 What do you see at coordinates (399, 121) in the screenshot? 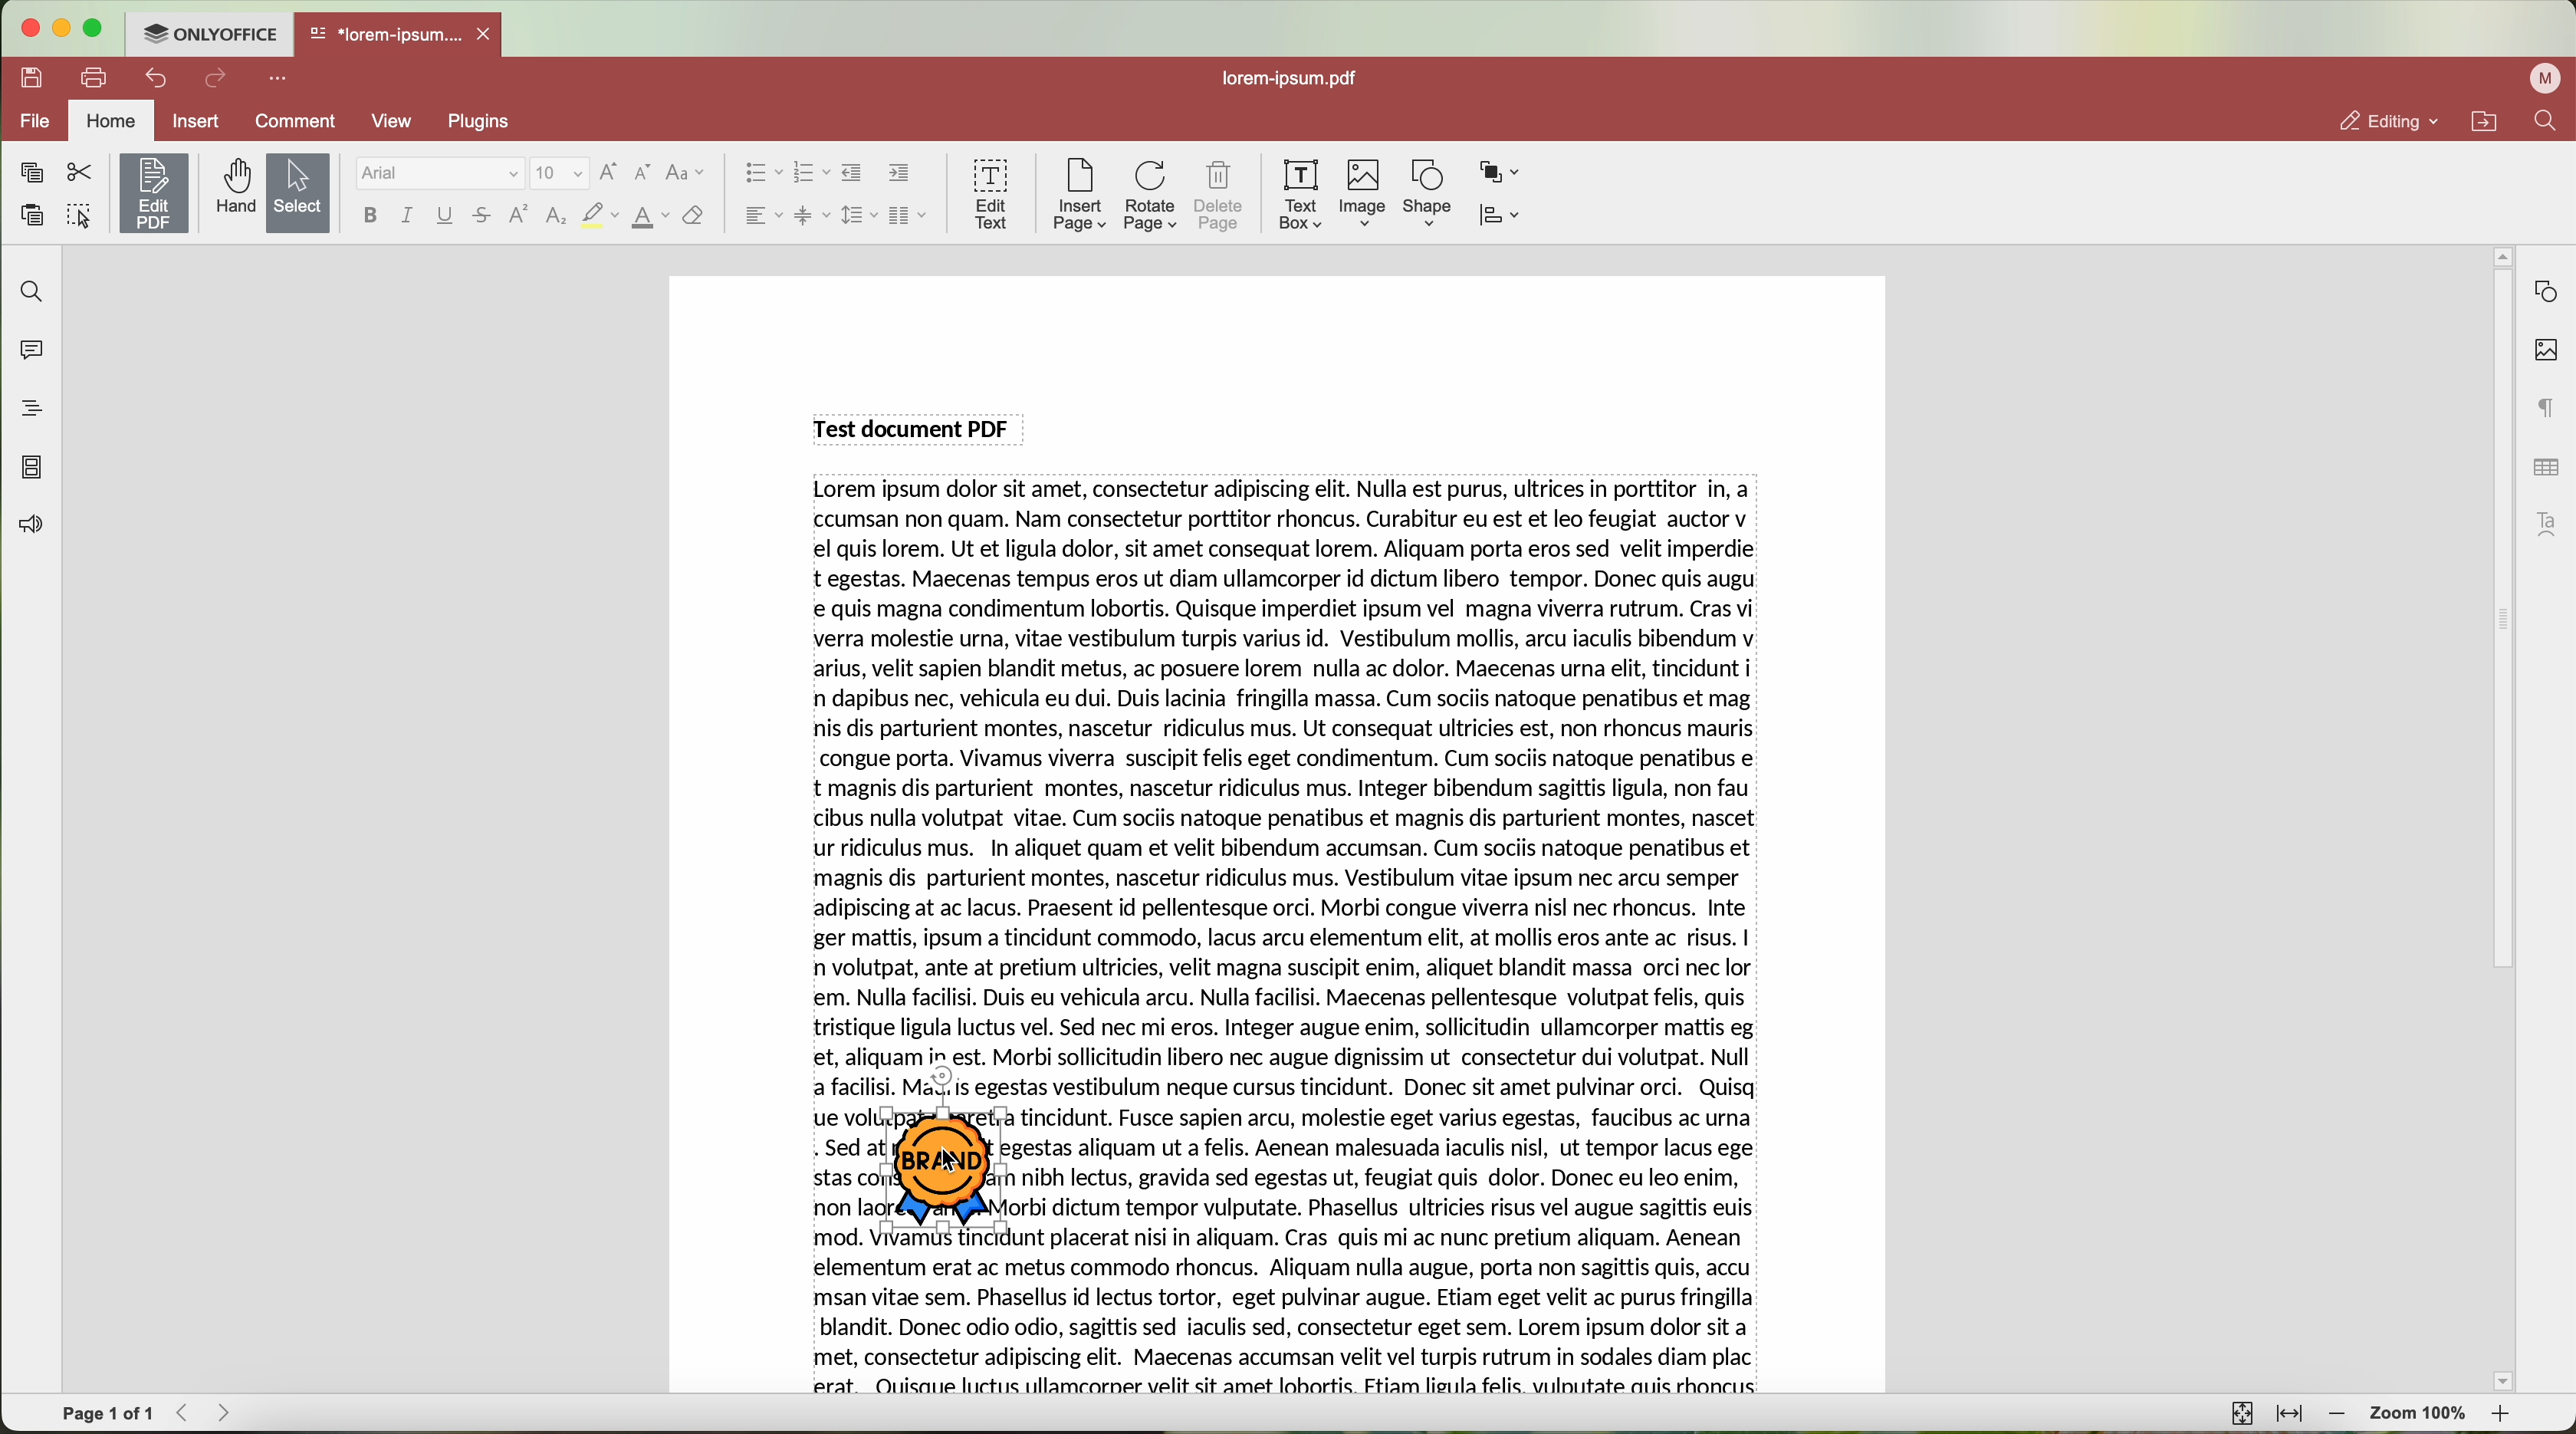
I see `view` at bounding box center [399, 121].